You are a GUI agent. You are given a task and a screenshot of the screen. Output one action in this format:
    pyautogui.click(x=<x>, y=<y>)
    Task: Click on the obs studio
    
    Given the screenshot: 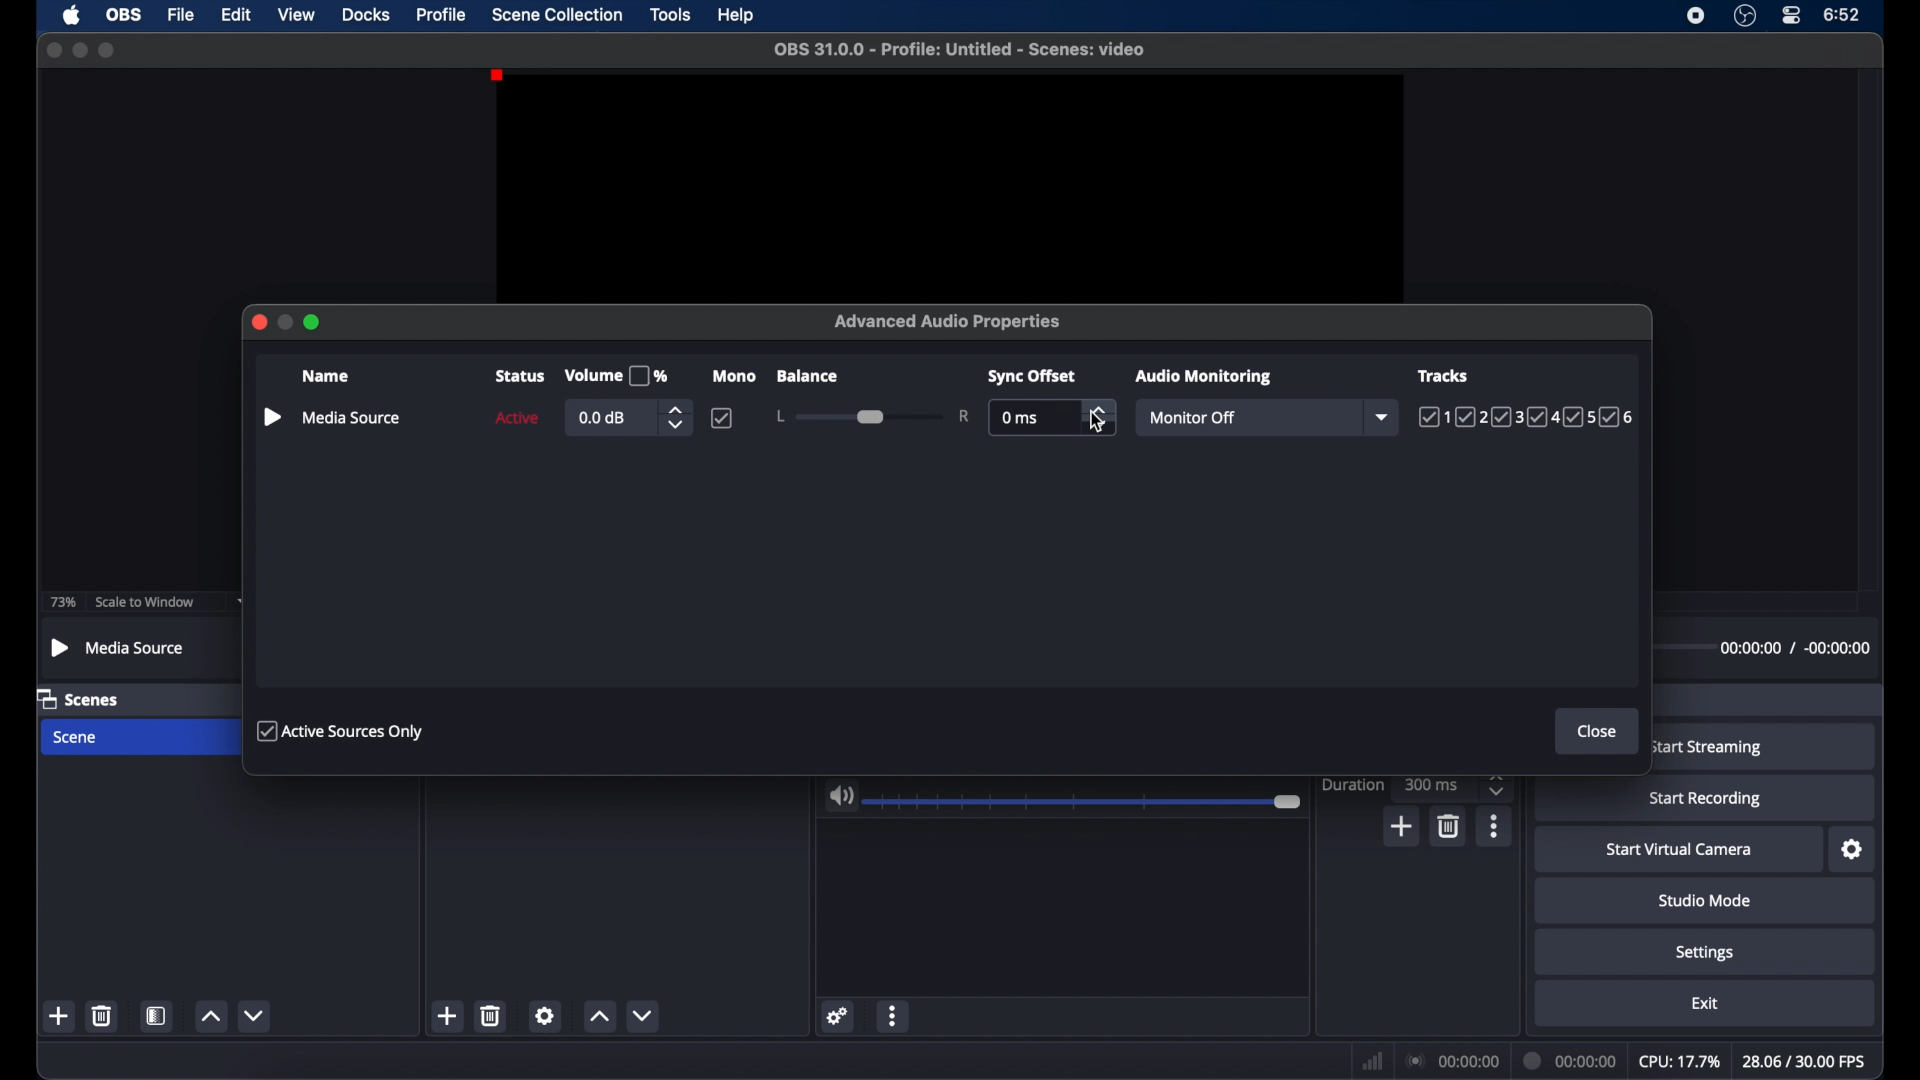 What is the action you would take?
    pyautogui.click(x=1744, y=15)
    